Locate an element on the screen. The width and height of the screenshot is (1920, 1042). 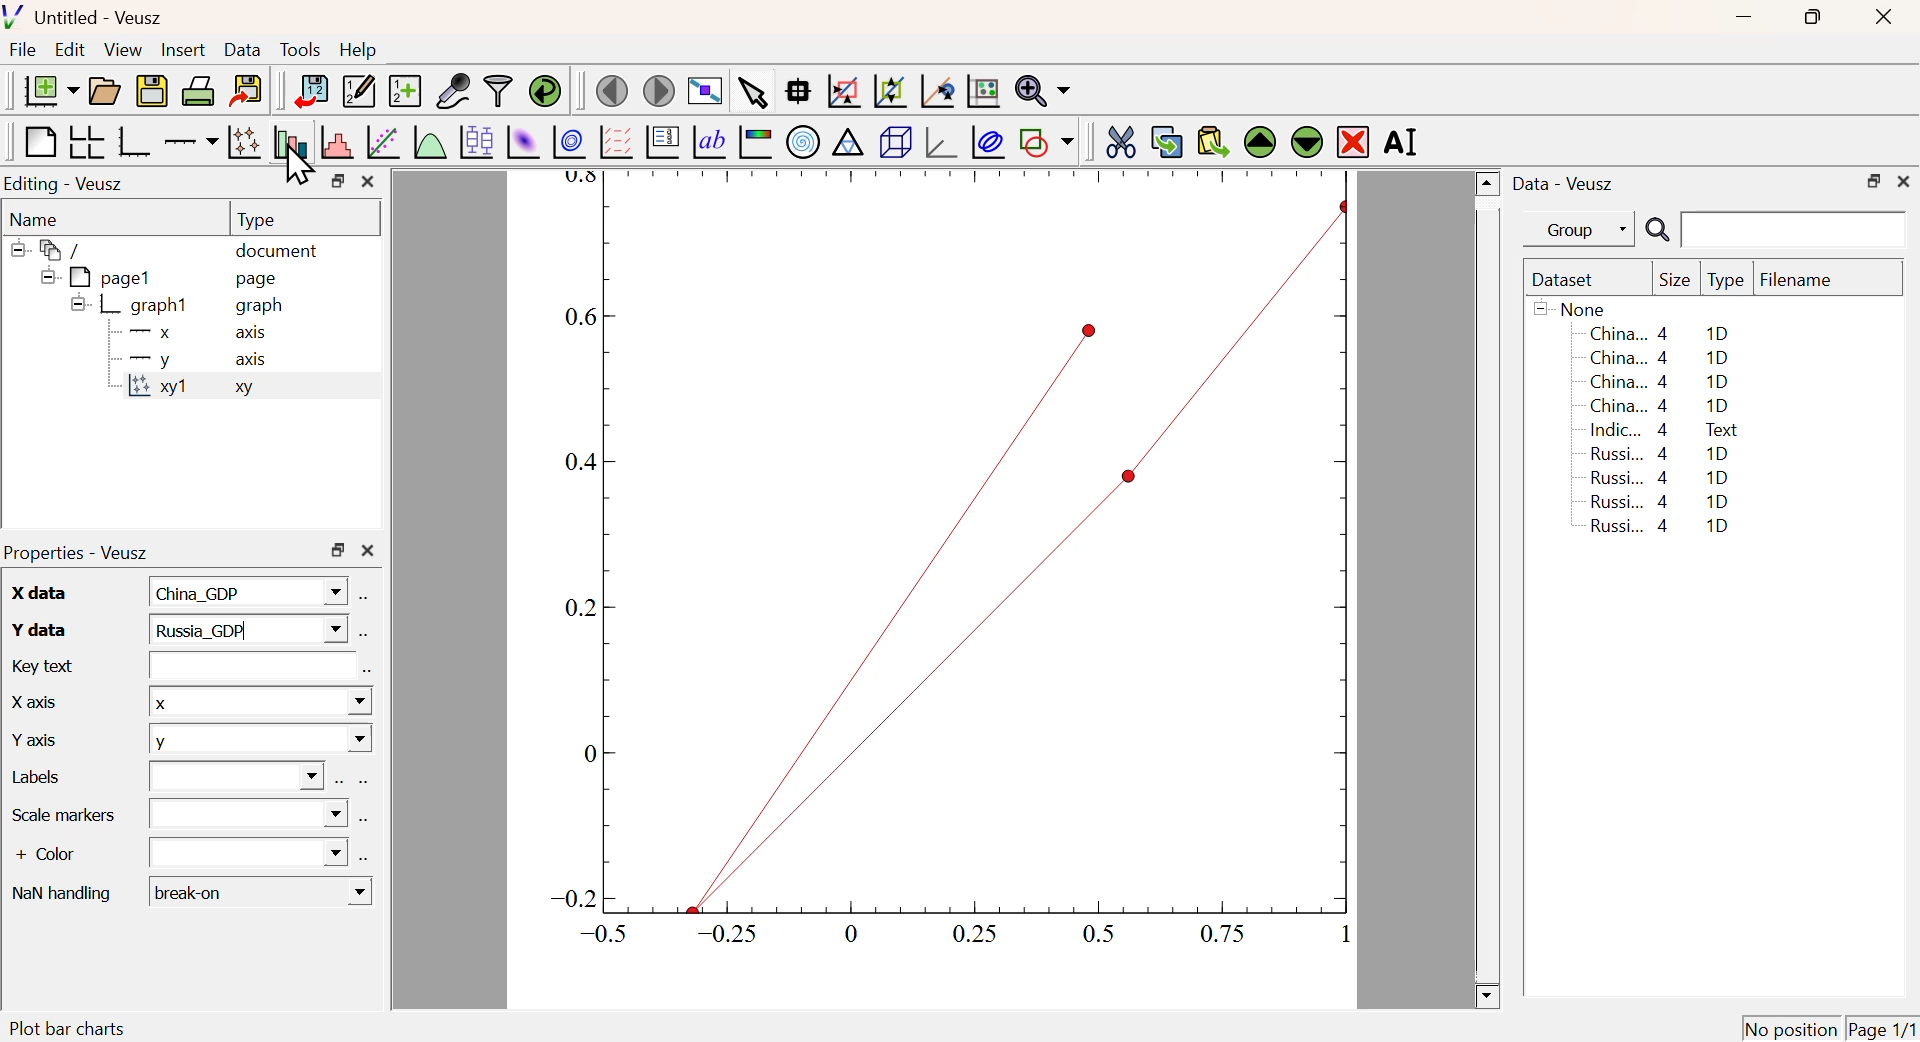
Russi... 4 1D is located at coordinates (1660, 477).